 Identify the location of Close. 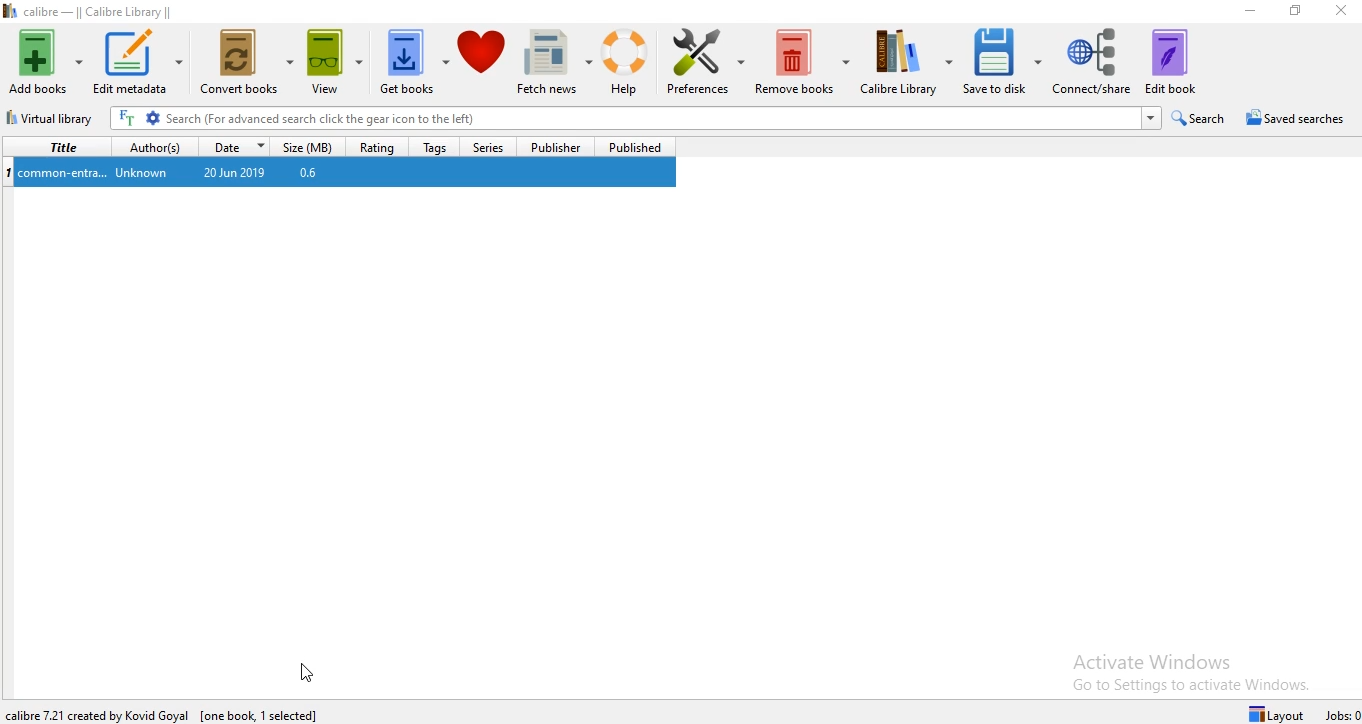
(1341, 10).